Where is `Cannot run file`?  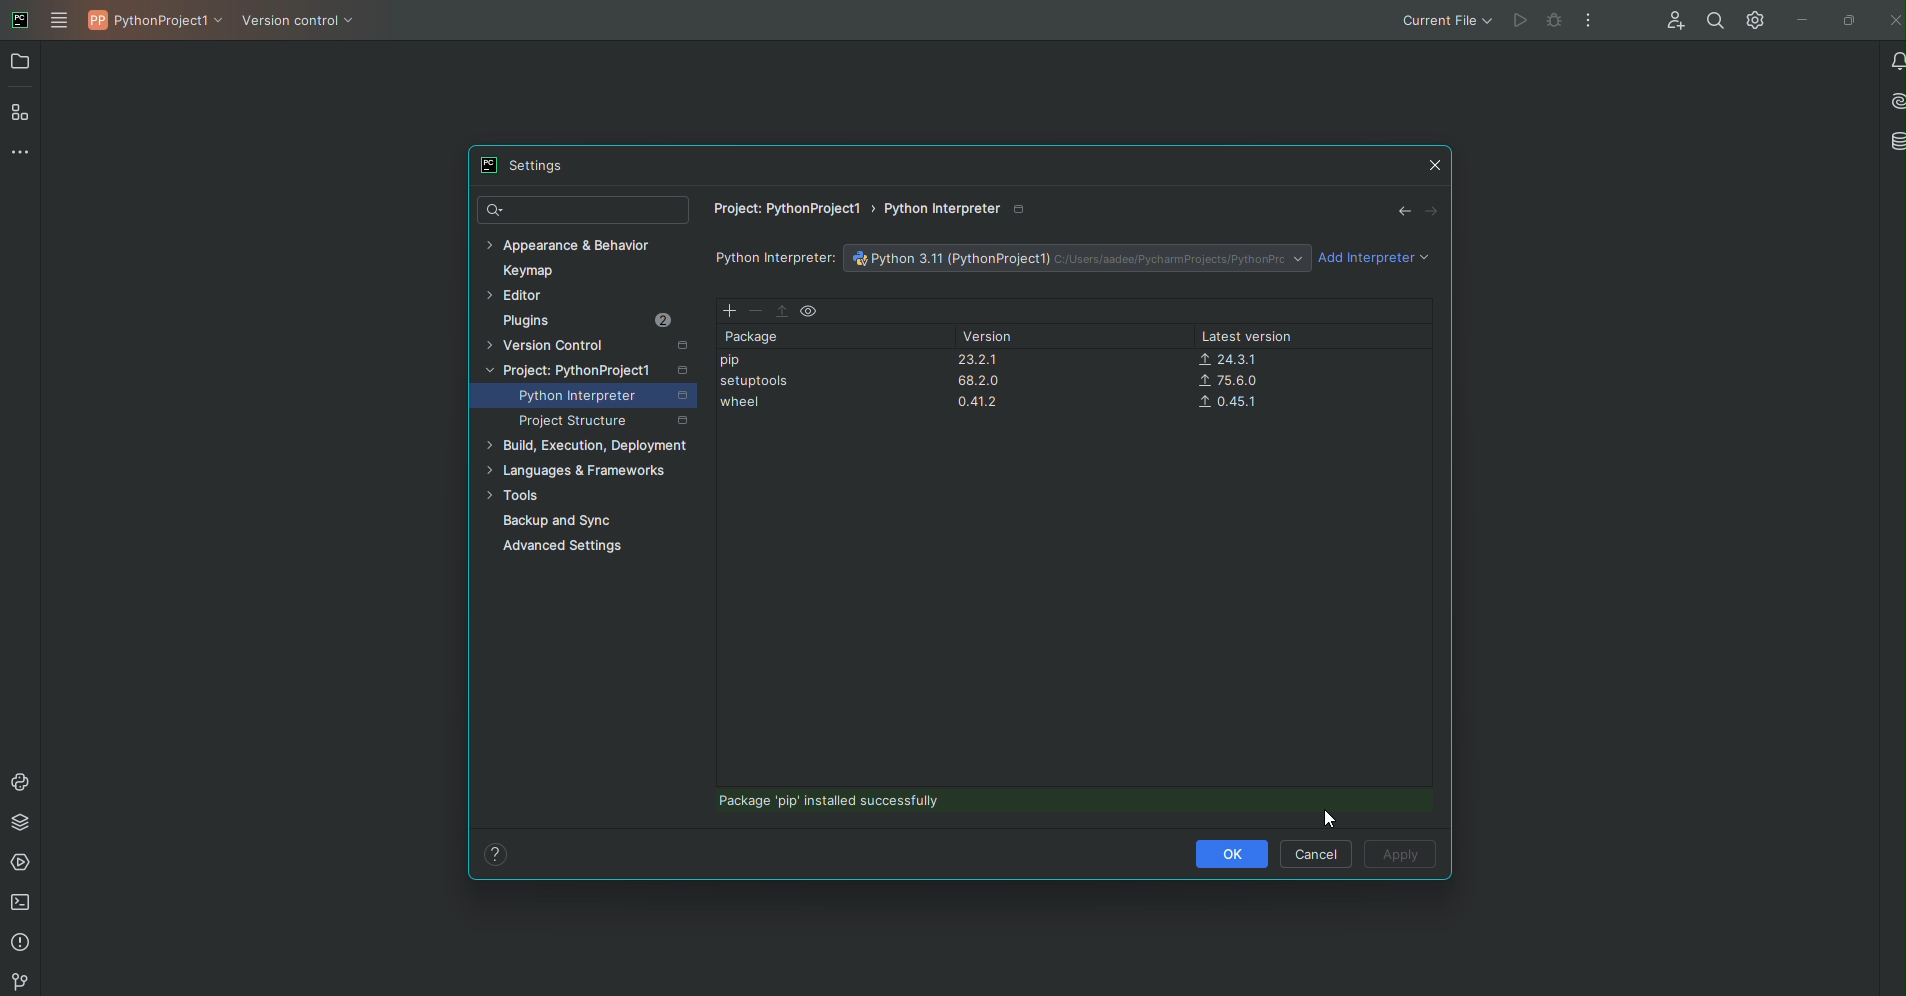
Cannot run file is located at coordinates (1531, 22).